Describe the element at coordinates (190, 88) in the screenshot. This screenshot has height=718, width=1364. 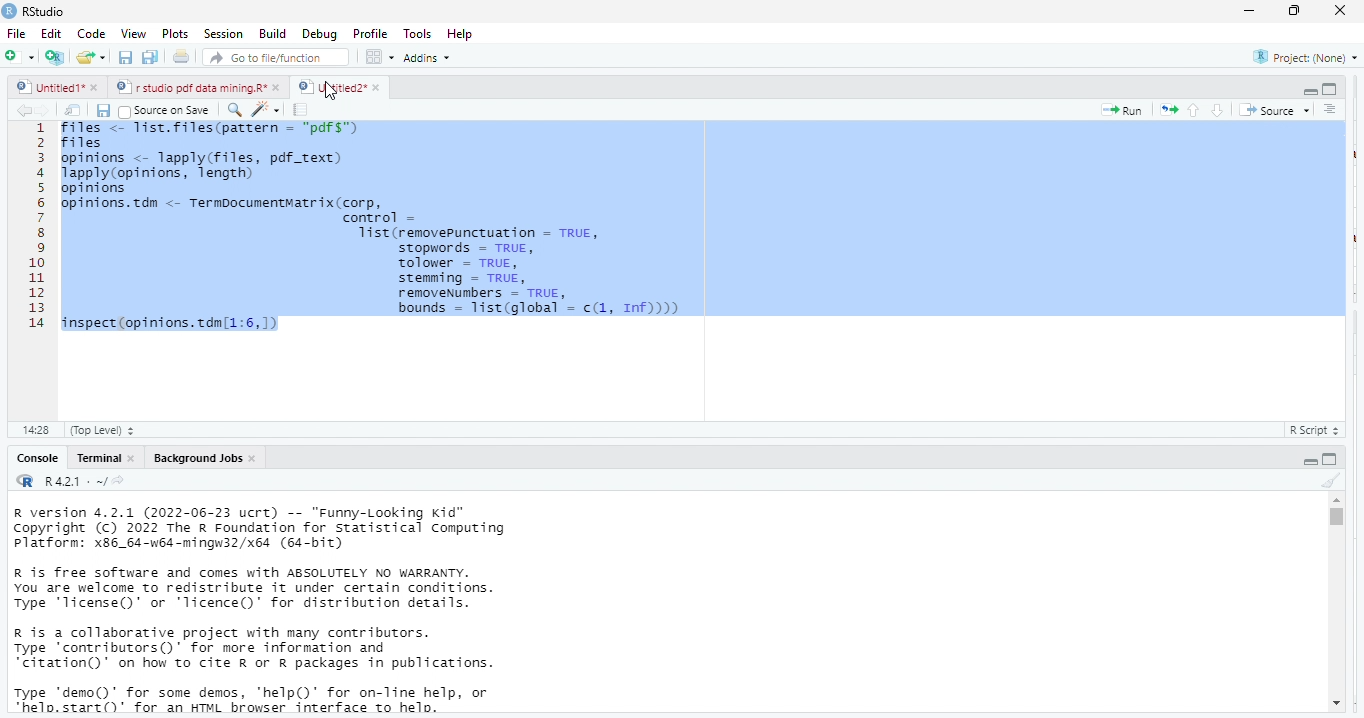
I see `rs studio pdf data mining r` at that location.